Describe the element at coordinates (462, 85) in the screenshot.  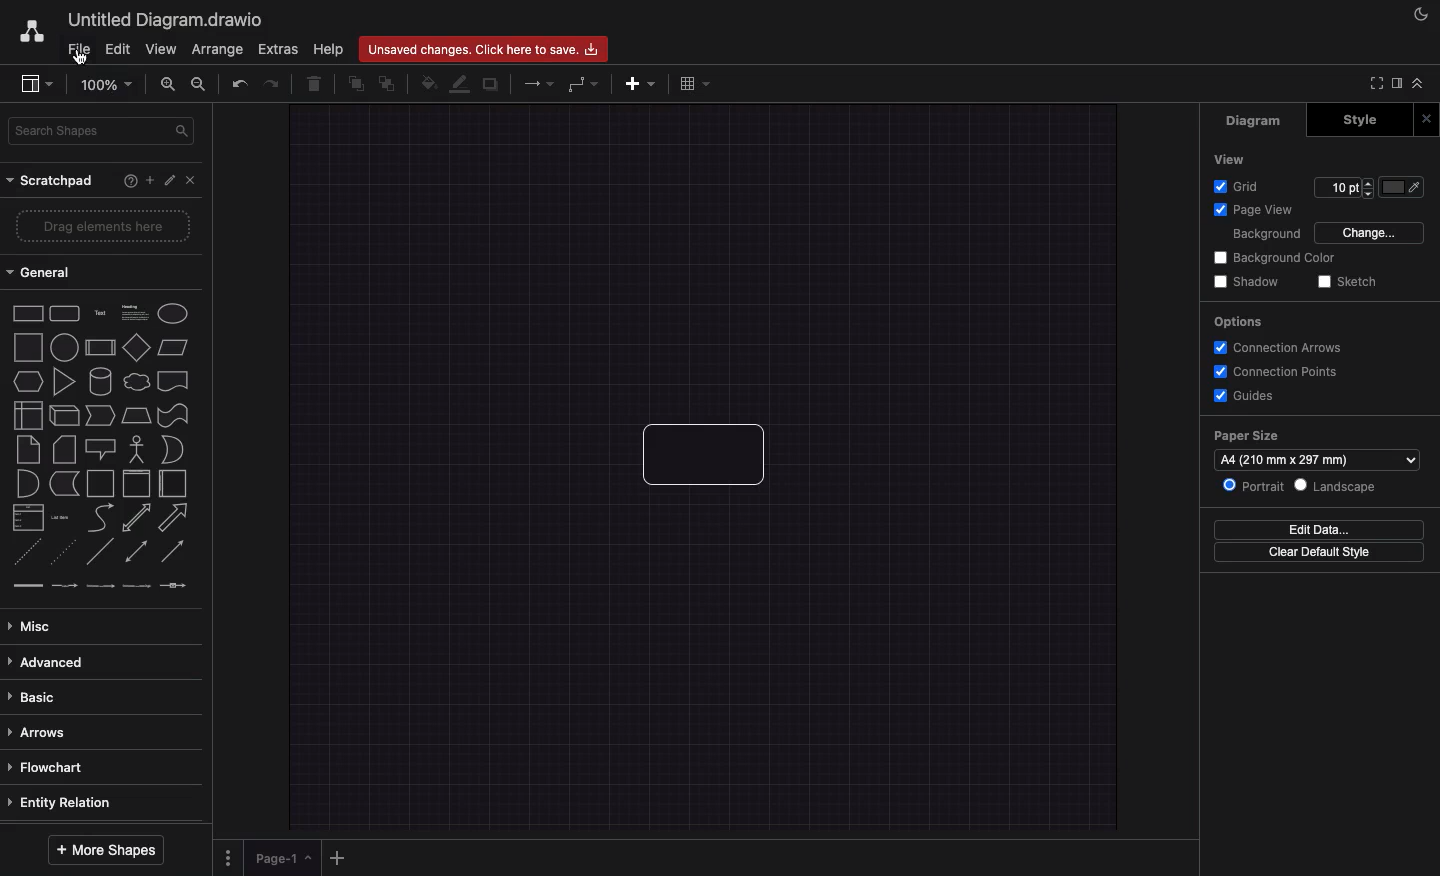
I see `Line color` at that location.